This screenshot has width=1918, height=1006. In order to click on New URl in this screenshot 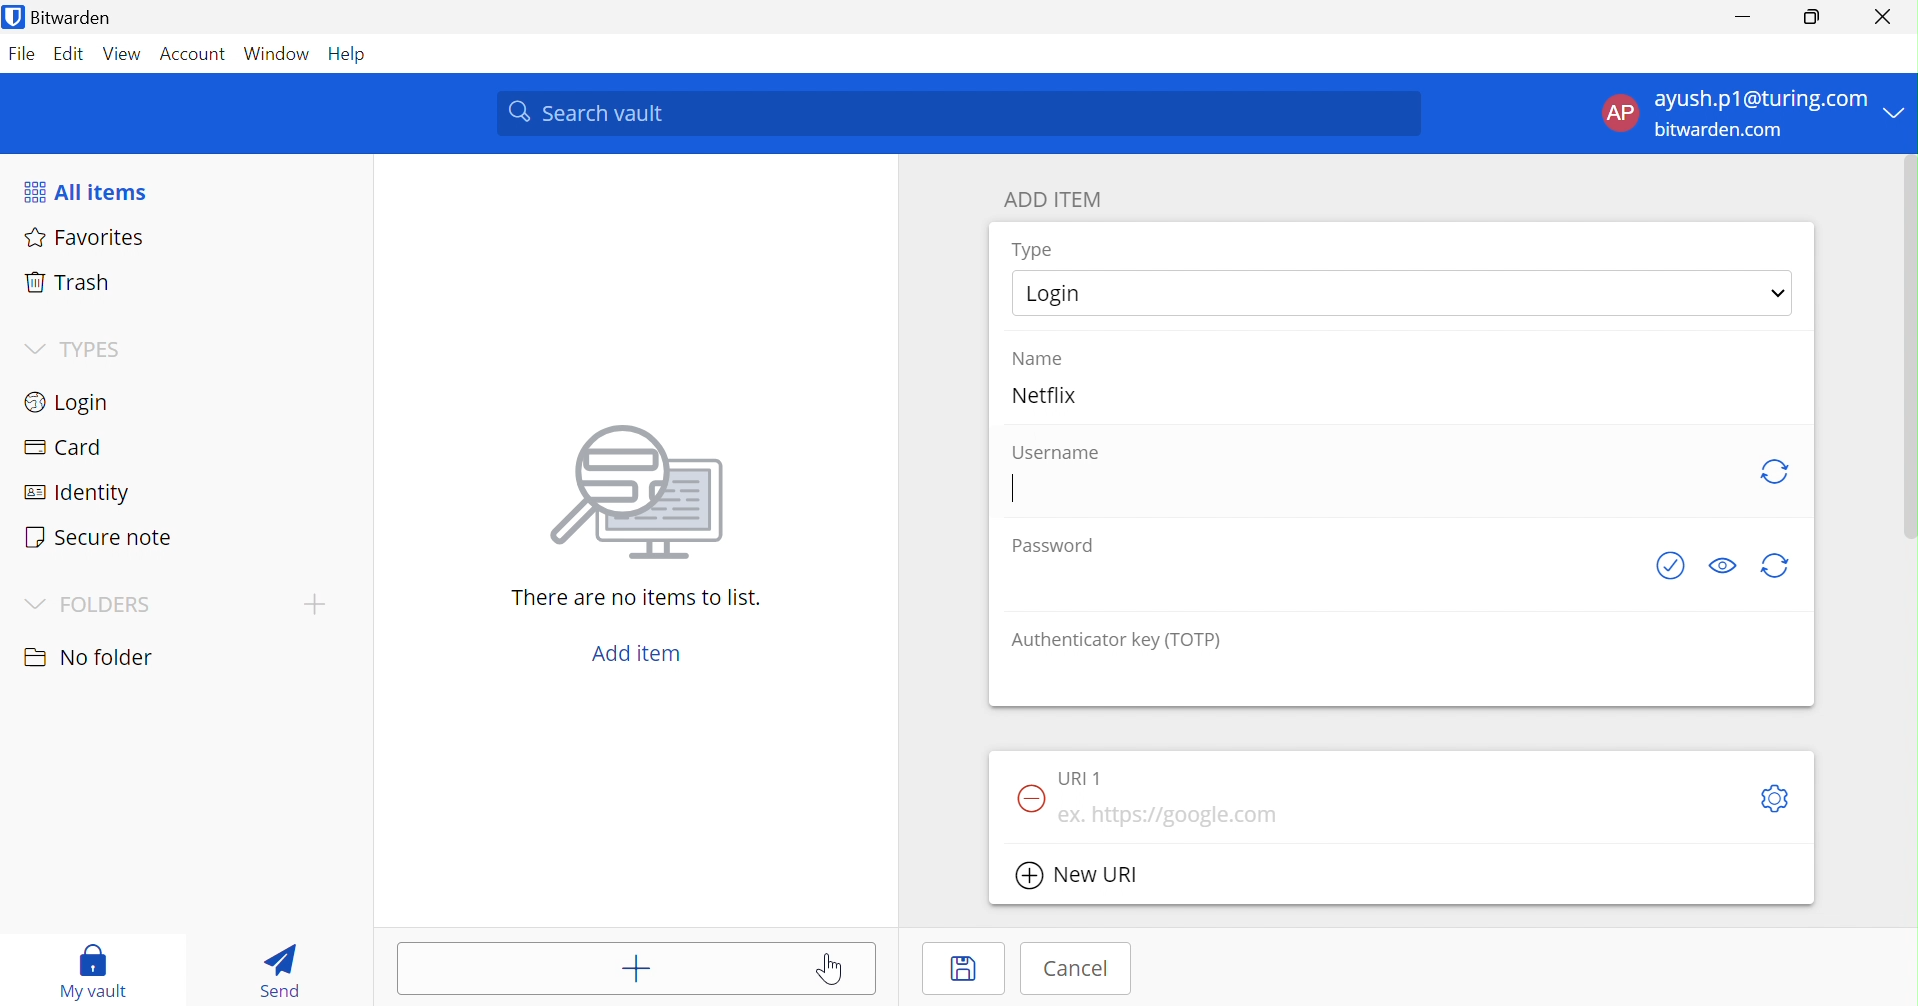, I will do `click(1079, 874)`.